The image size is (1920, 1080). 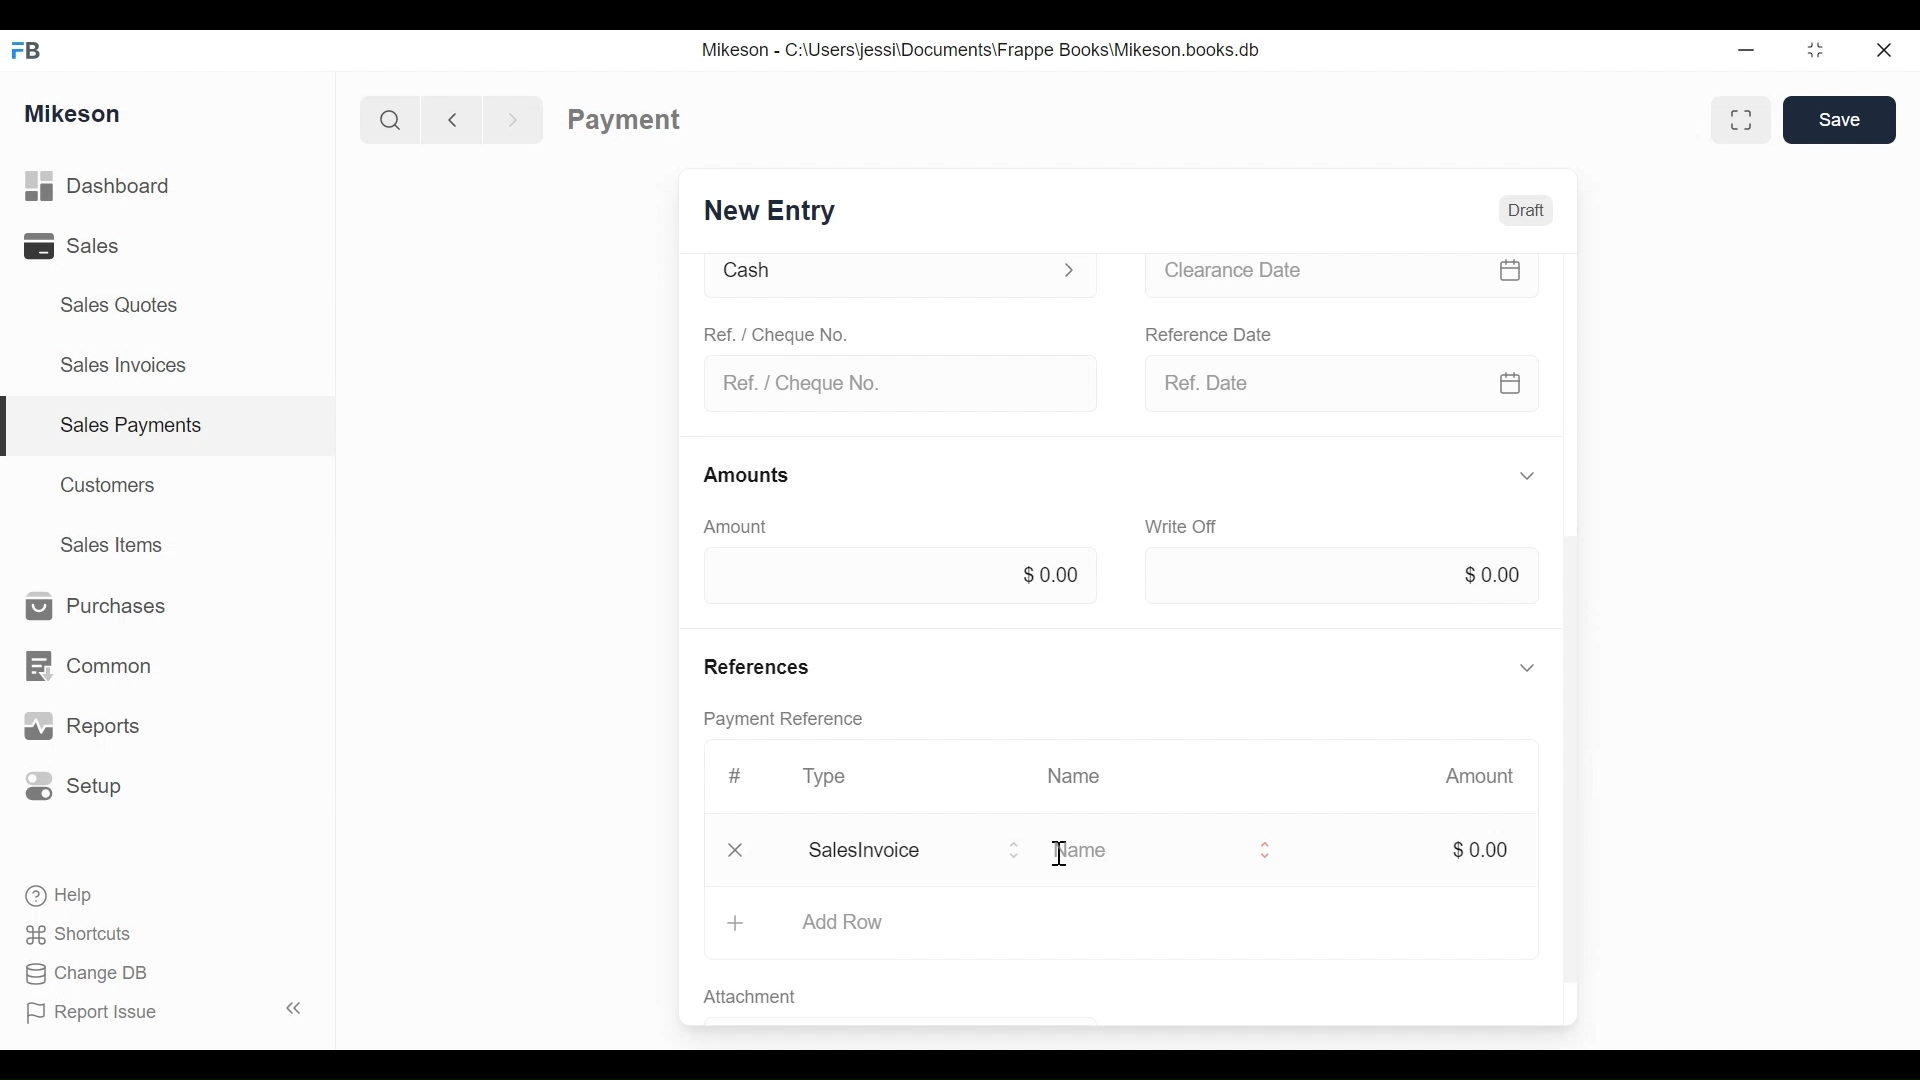 I want to click on Payment, so click(x=623, y=118).